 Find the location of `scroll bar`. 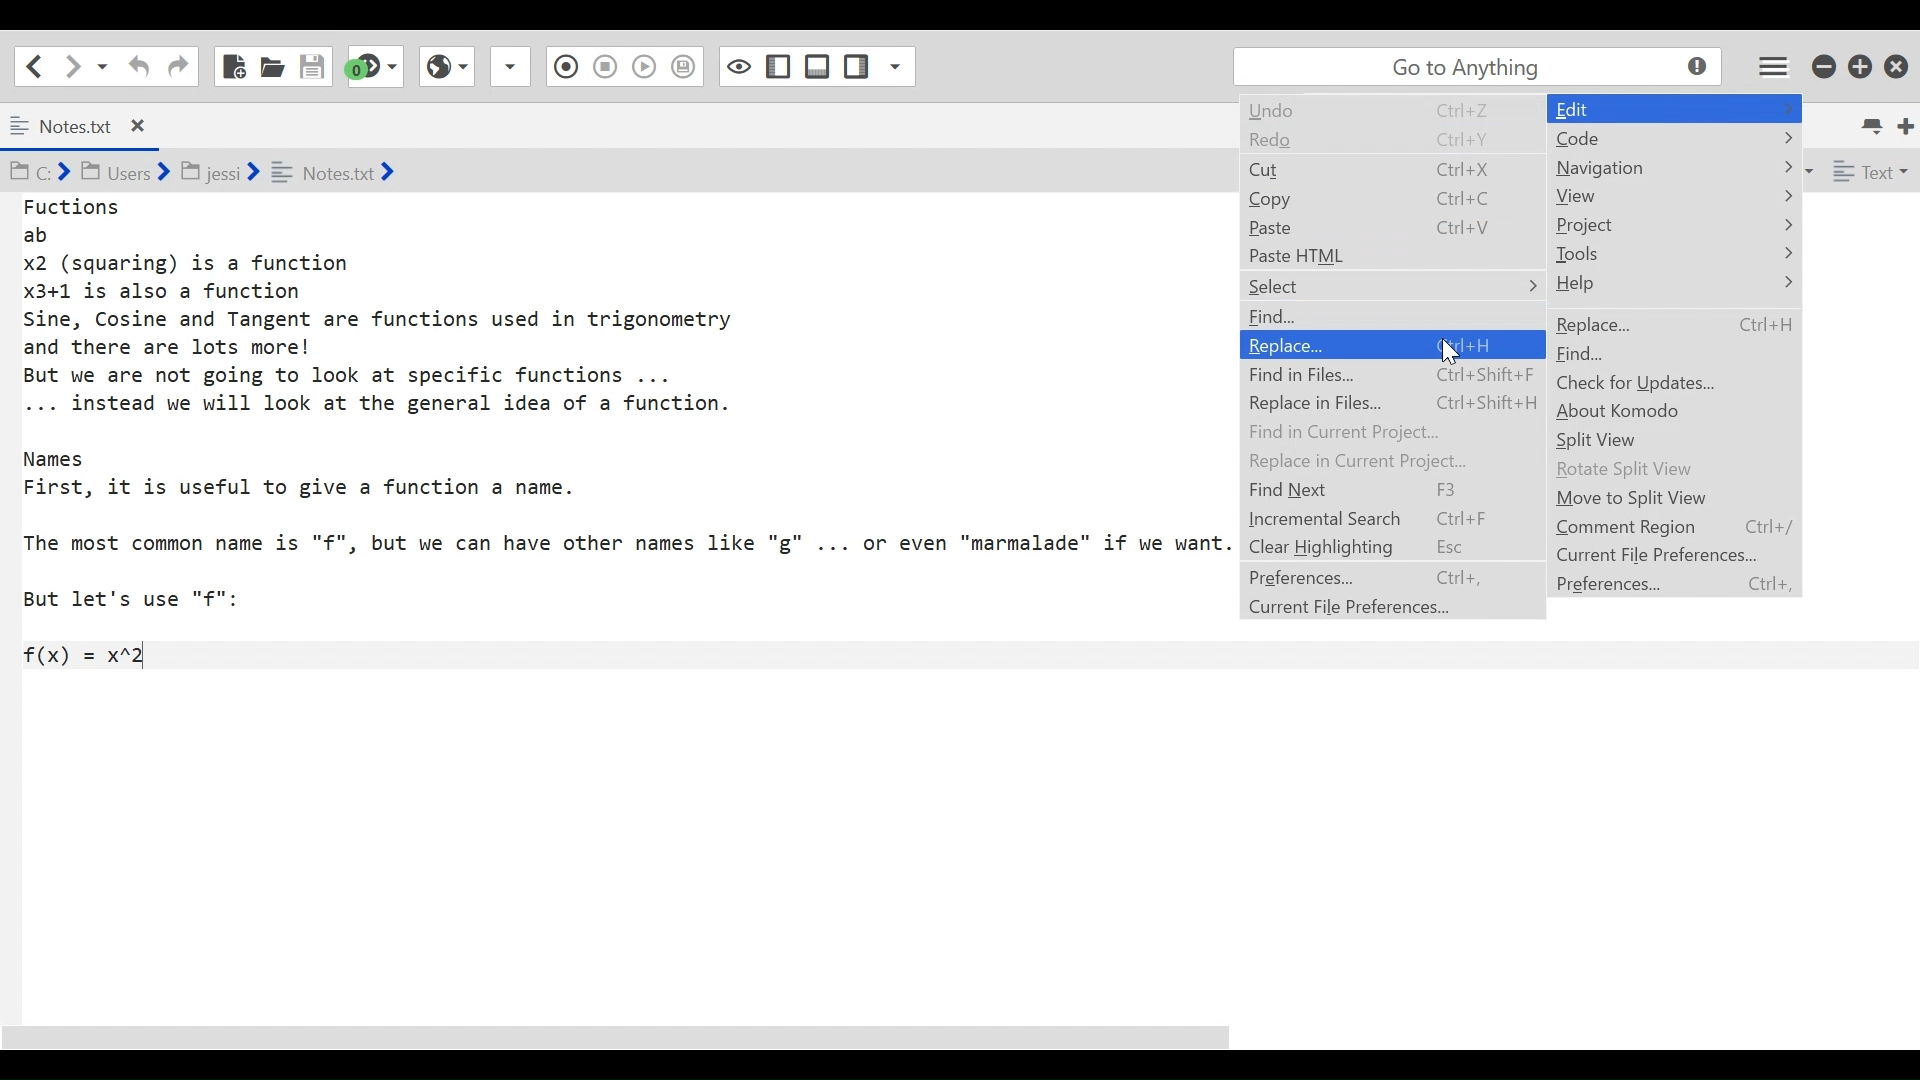

scroll bar is located at coordinates (641, 1037).